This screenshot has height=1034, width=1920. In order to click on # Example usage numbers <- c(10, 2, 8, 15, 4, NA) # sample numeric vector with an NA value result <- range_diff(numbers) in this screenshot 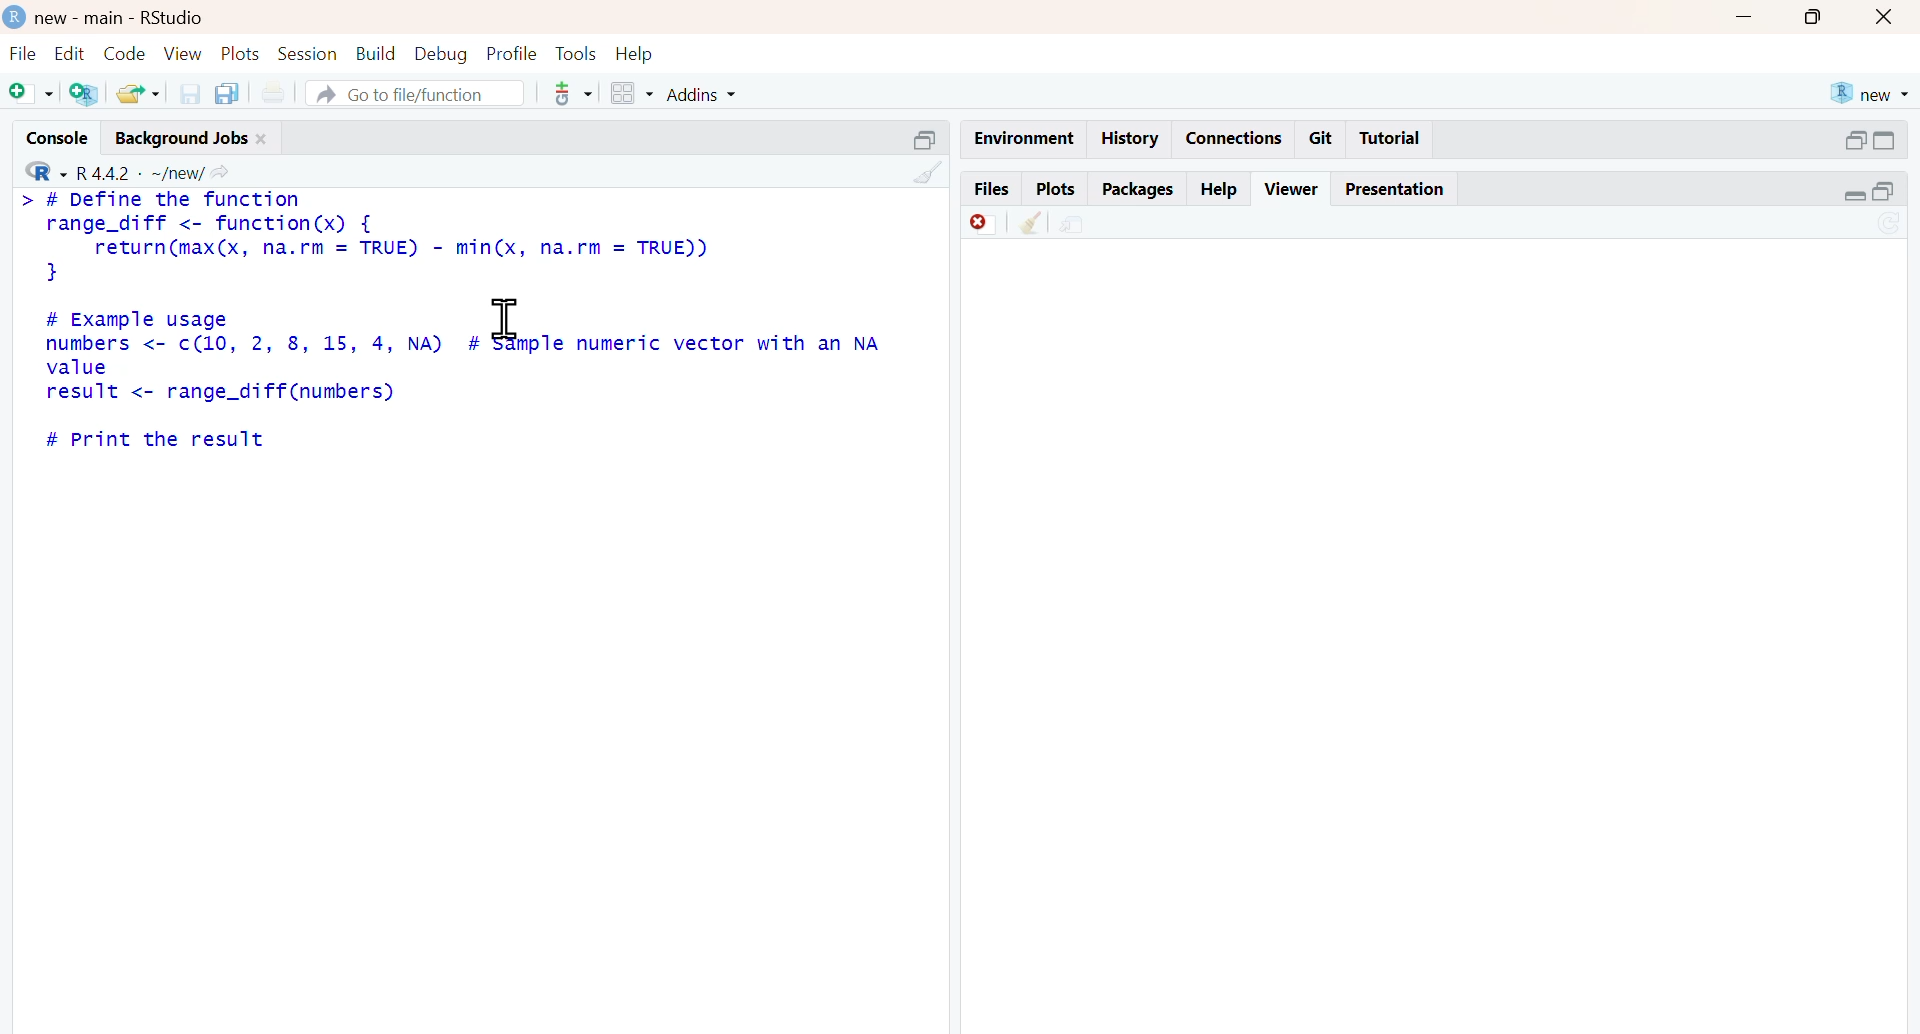, I will do `click(464, 357)`.